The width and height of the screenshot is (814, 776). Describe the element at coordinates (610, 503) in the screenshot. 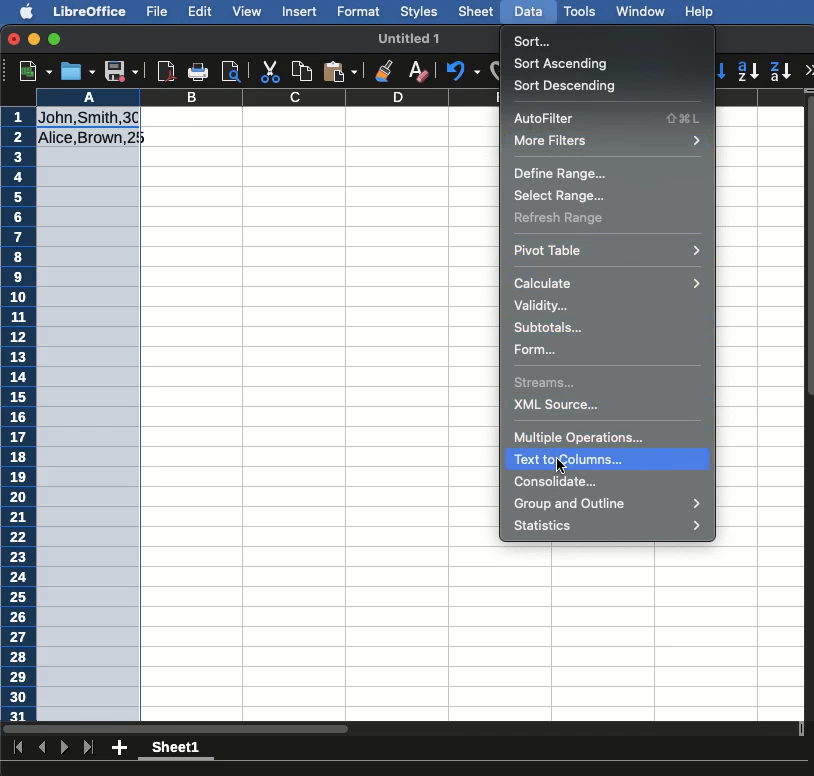

I see `Group and outline` at that location.